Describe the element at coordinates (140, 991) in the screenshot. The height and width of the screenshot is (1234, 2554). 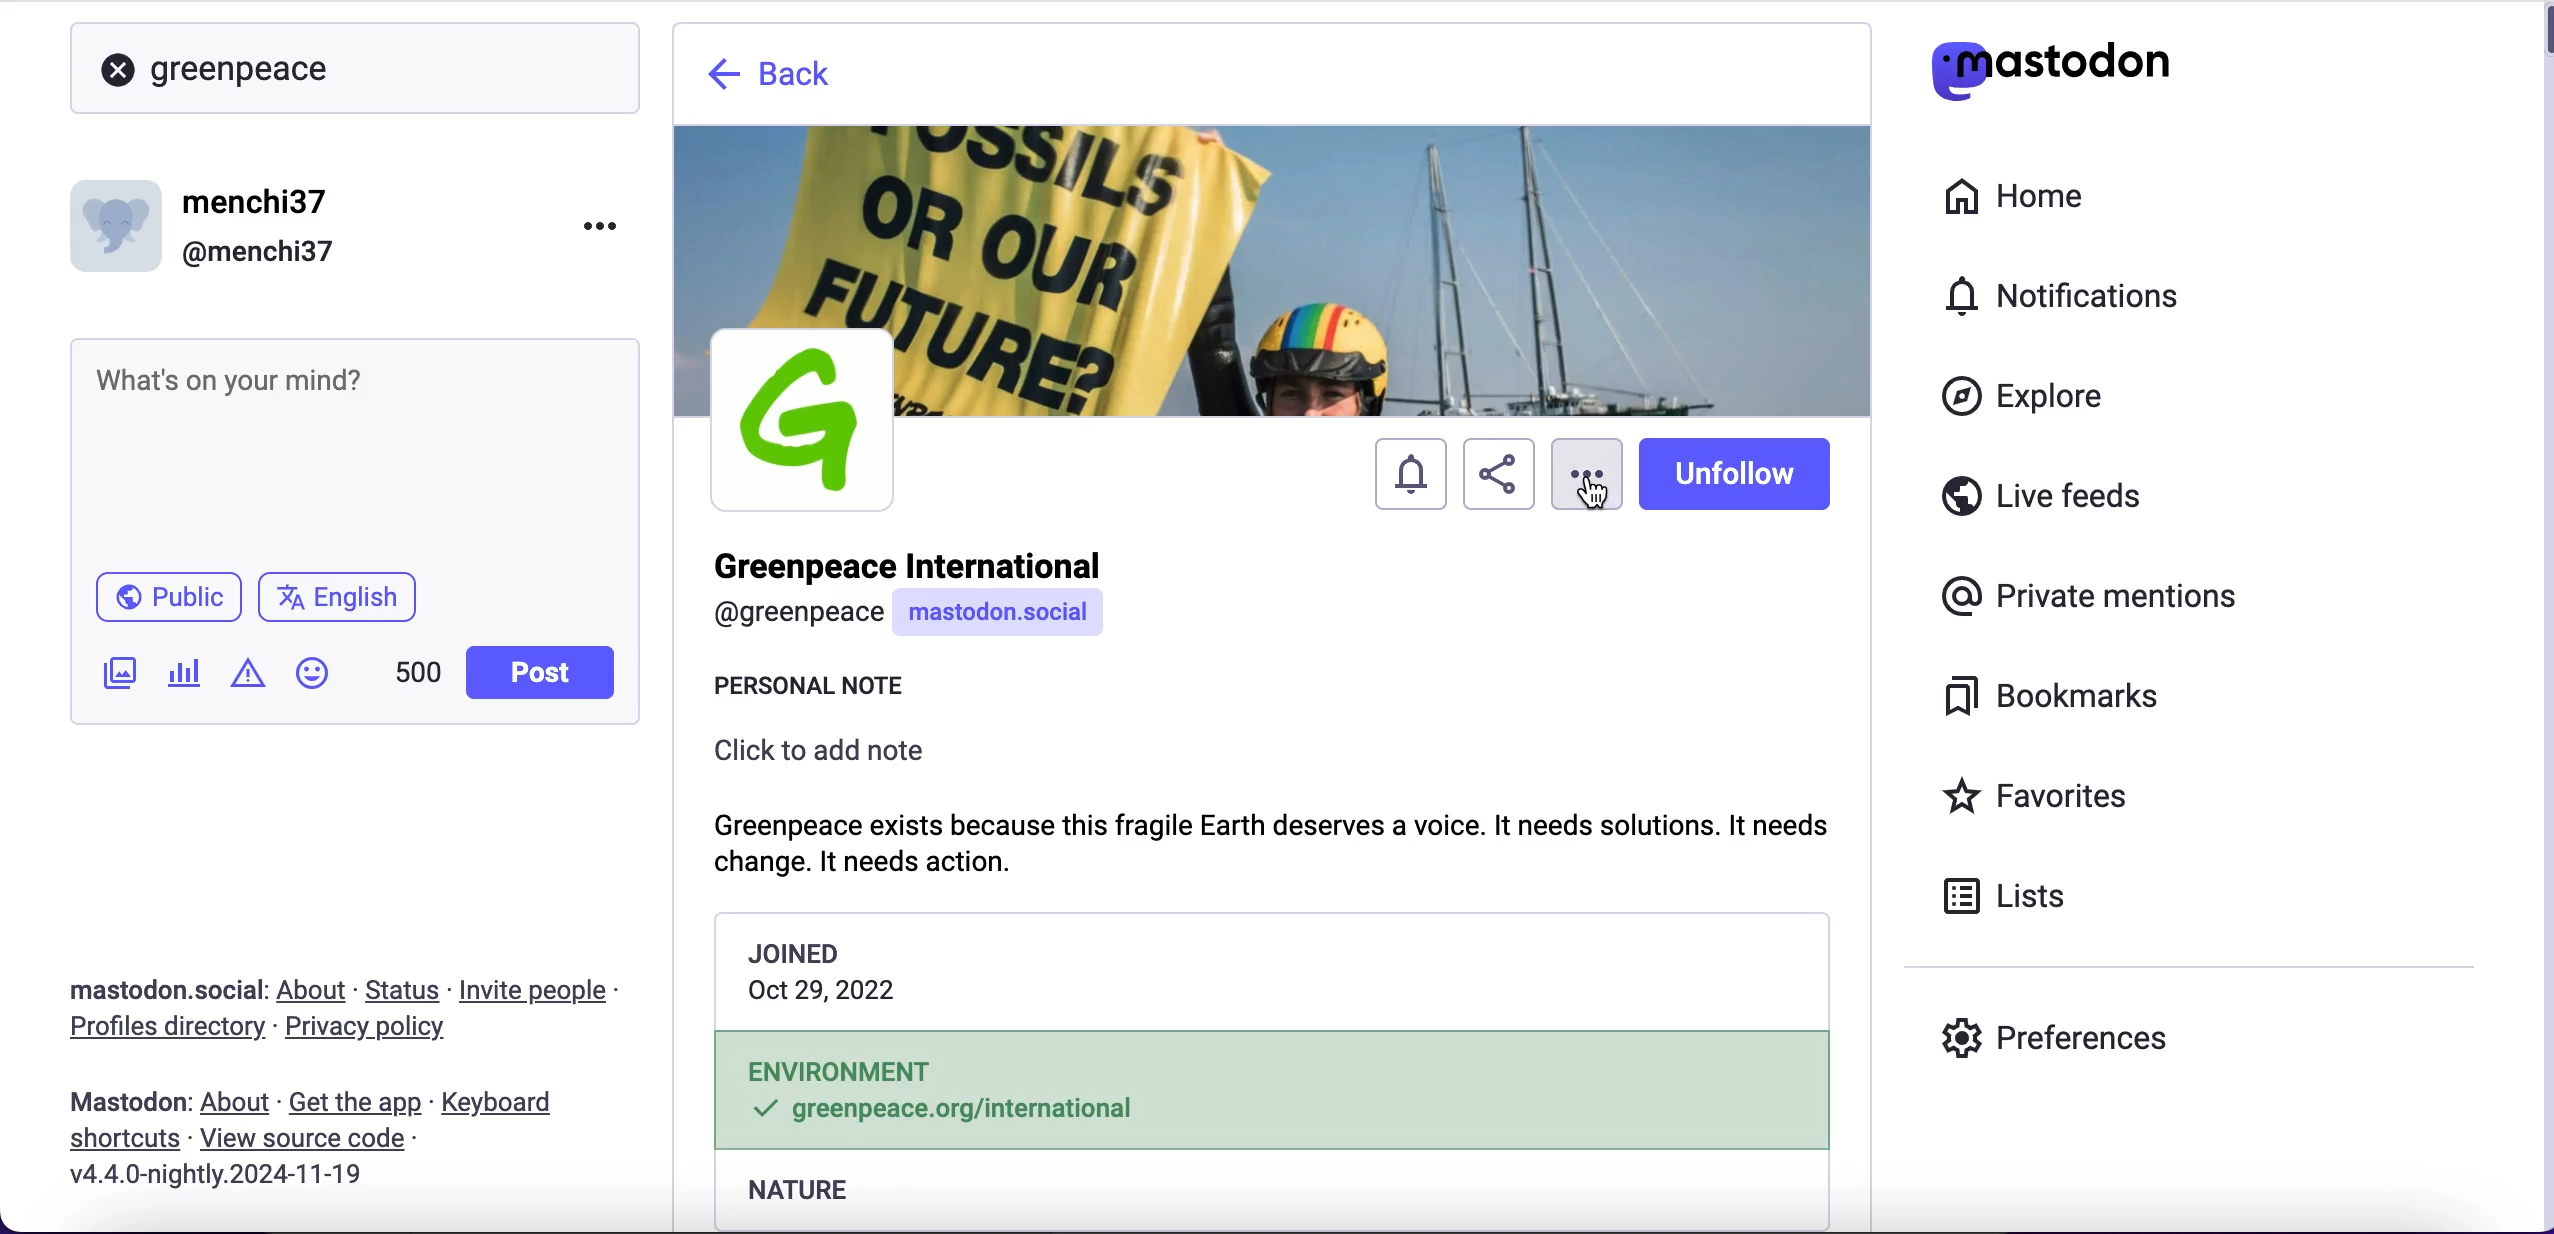
I see `mastodon social` at that location.